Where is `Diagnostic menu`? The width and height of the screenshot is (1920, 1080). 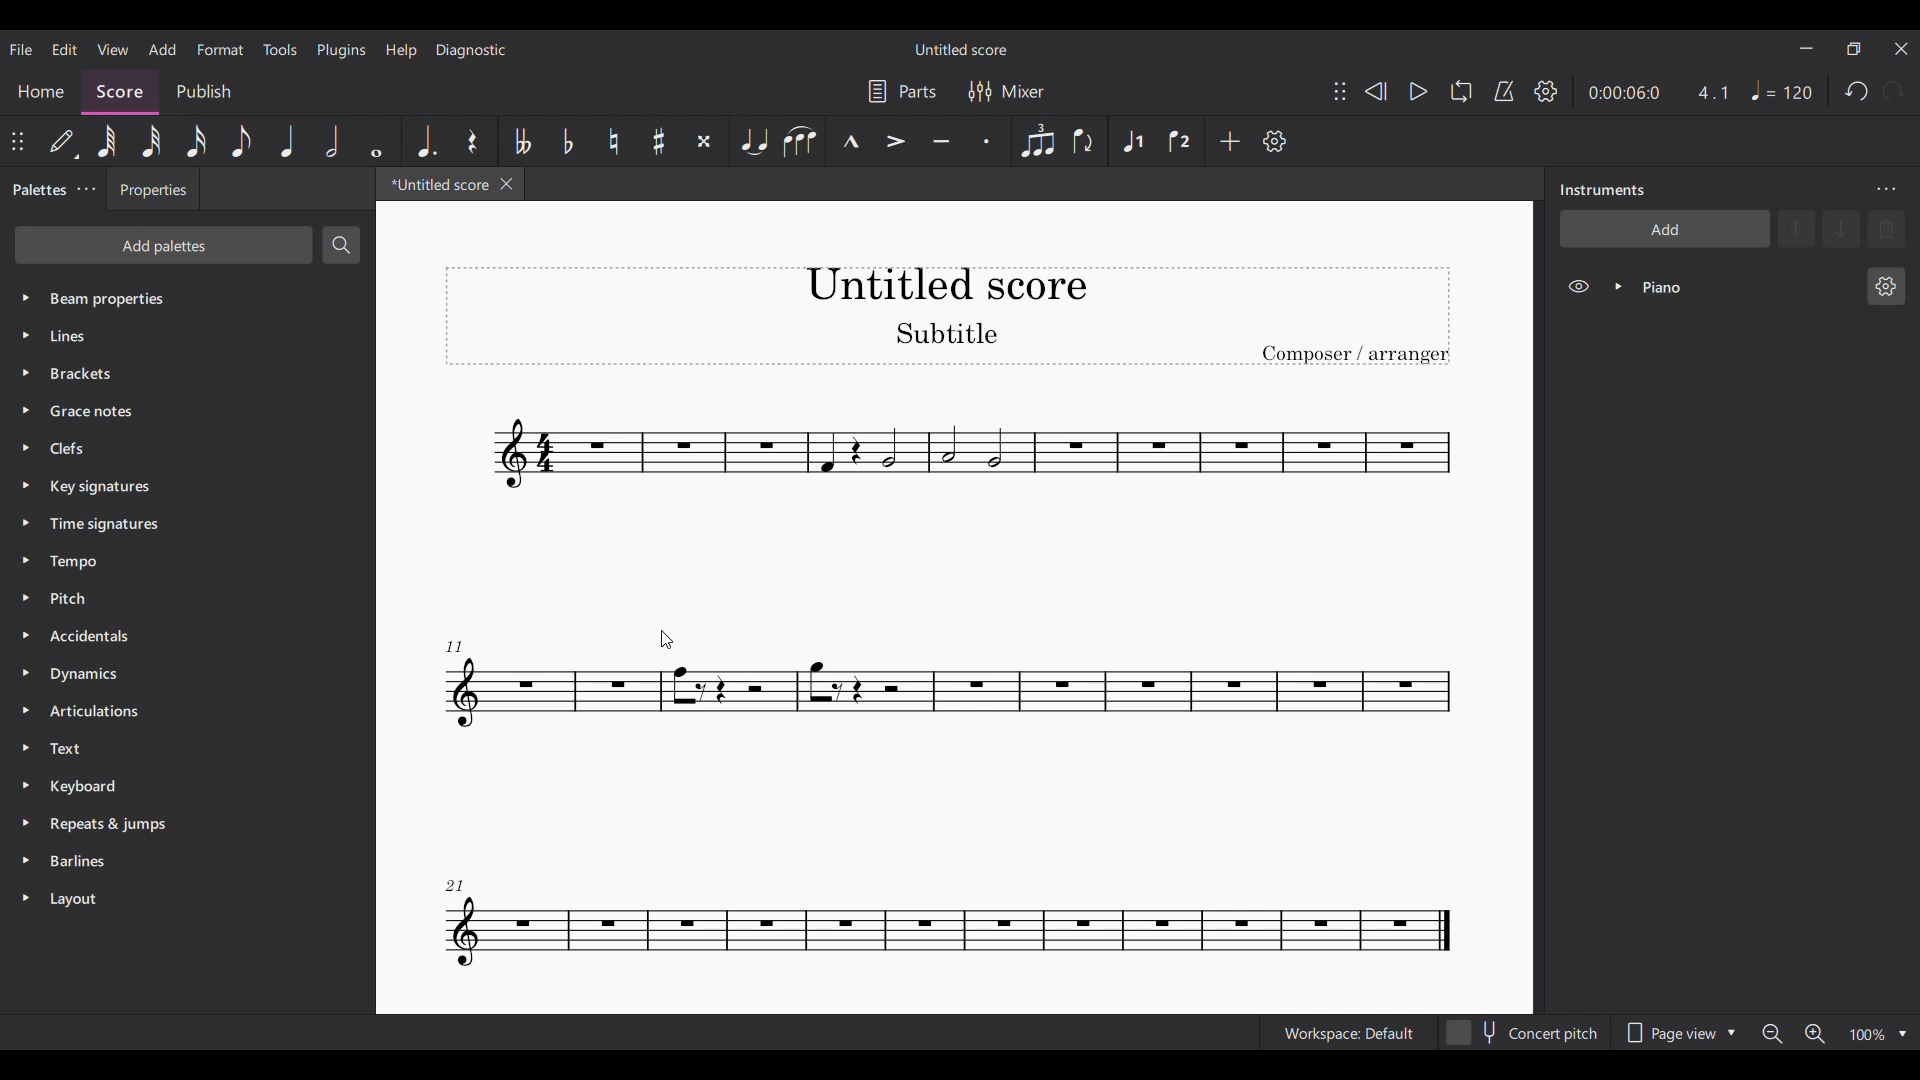
Diagnostic menu is located at coordinates (471, 49).